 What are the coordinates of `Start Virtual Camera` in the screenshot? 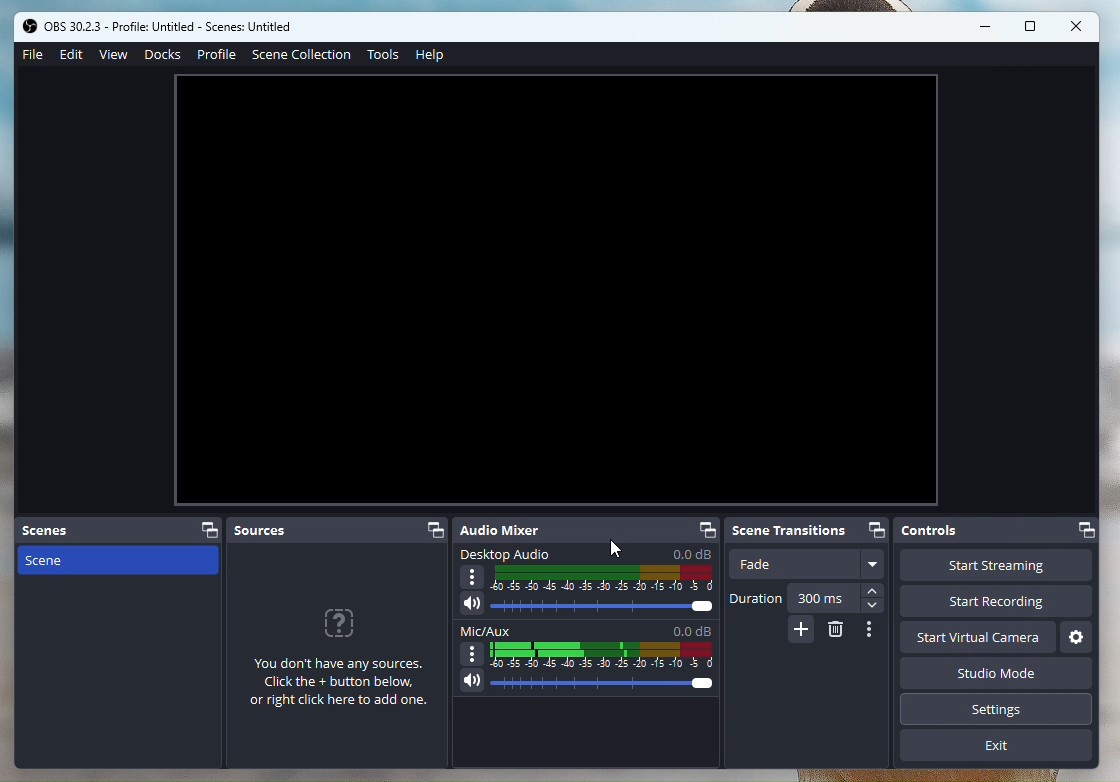 It's located at (973, 637).